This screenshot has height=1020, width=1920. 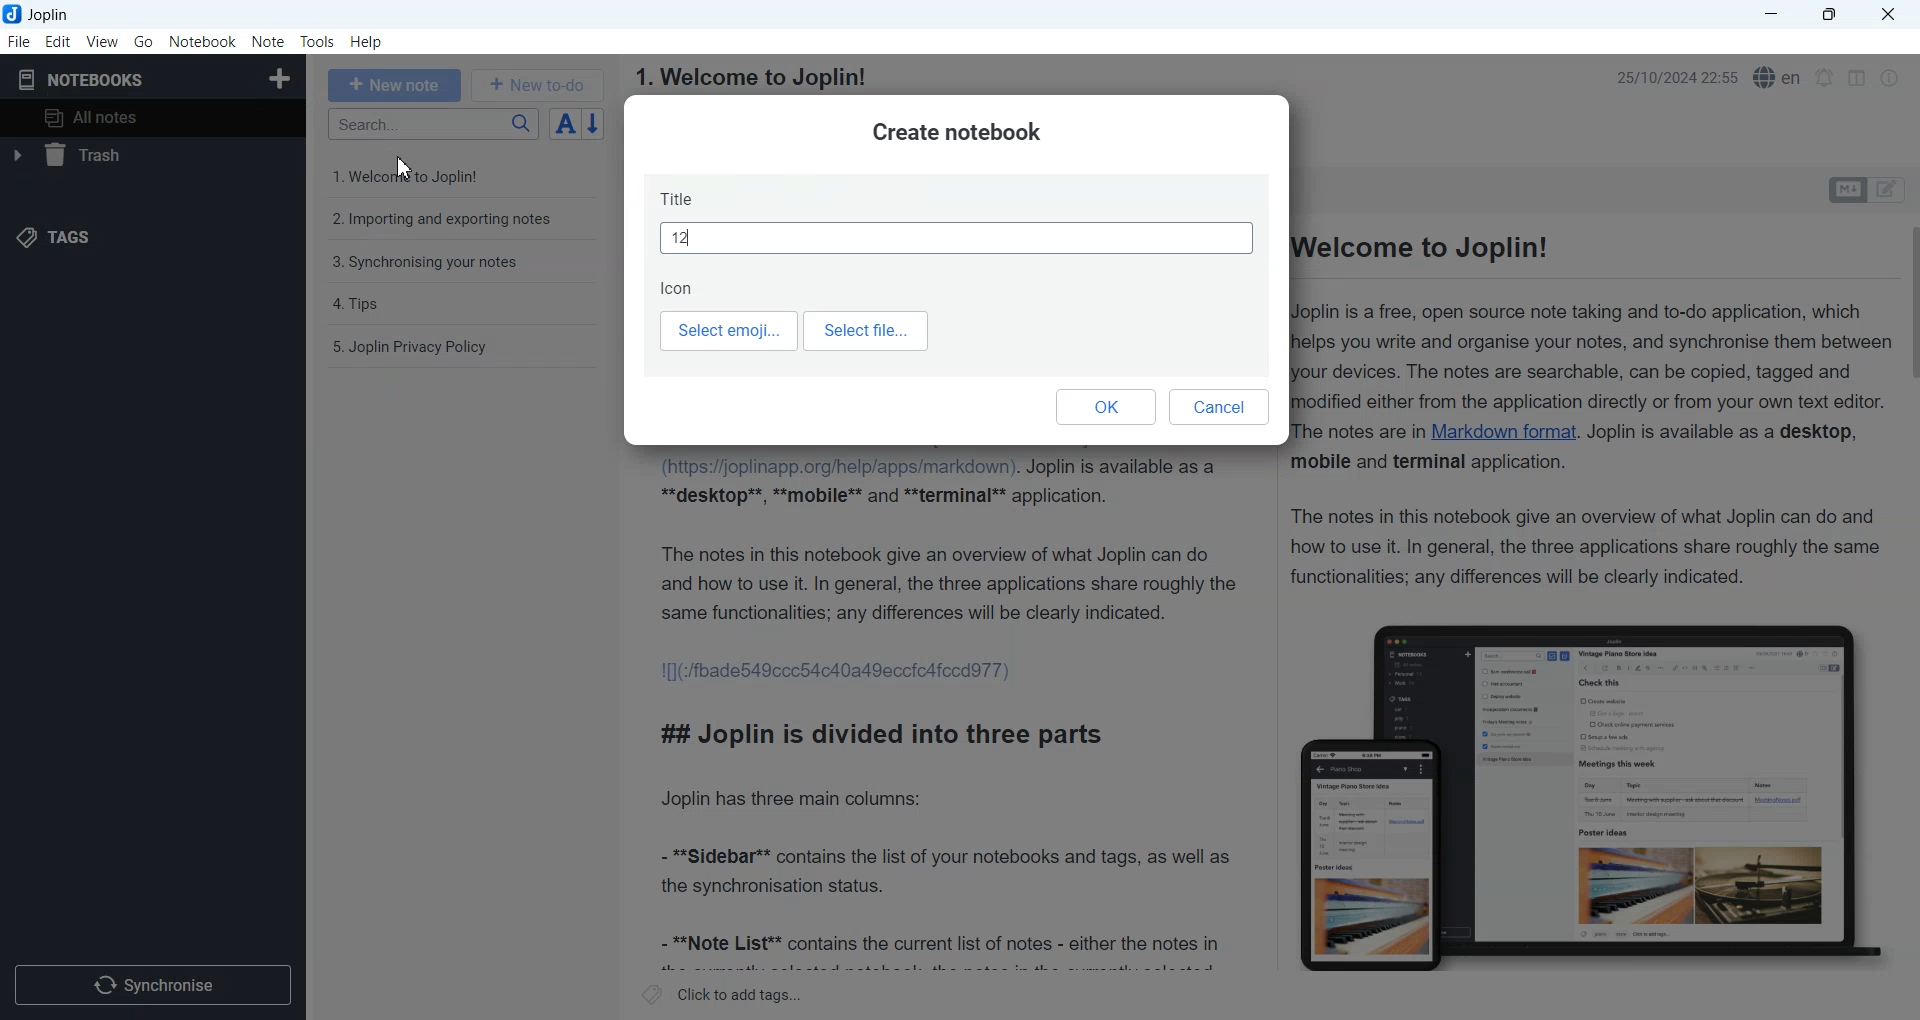 I want to click on Cursor, so click(x=407, y=166).